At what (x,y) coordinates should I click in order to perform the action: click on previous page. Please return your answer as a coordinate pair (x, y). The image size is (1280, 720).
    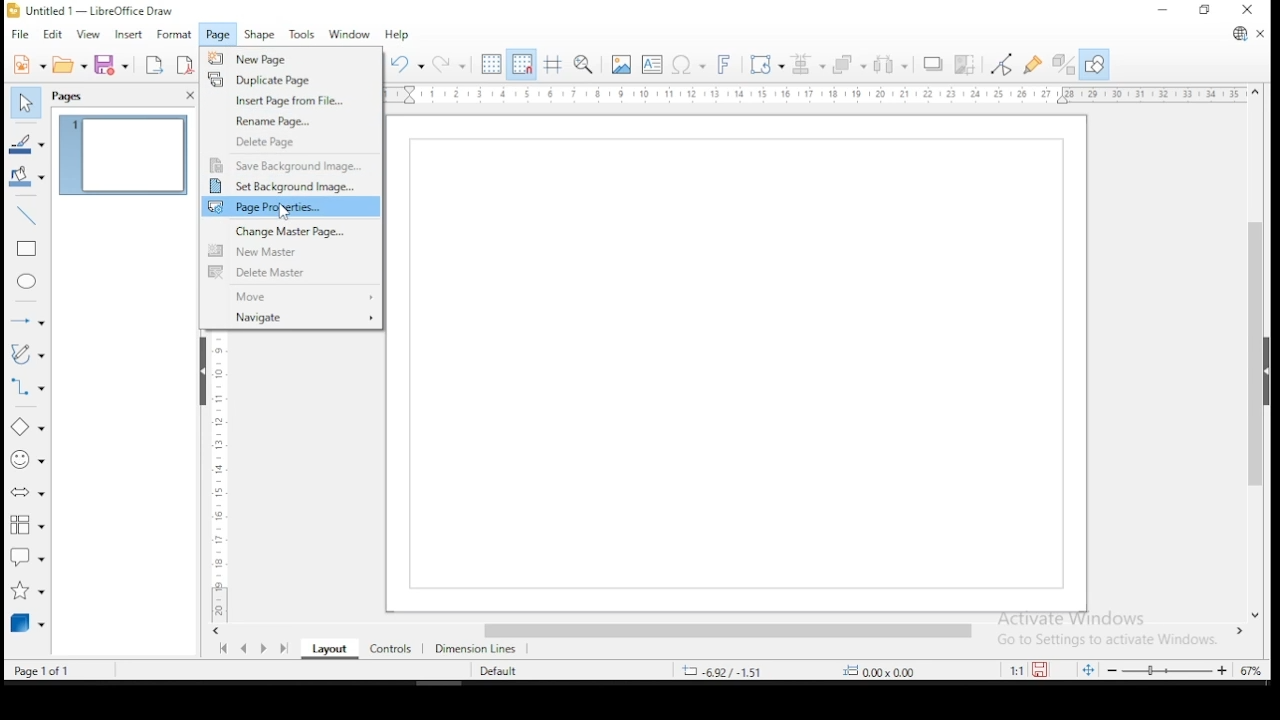
    Looking at the image, I should click on (244, 651).